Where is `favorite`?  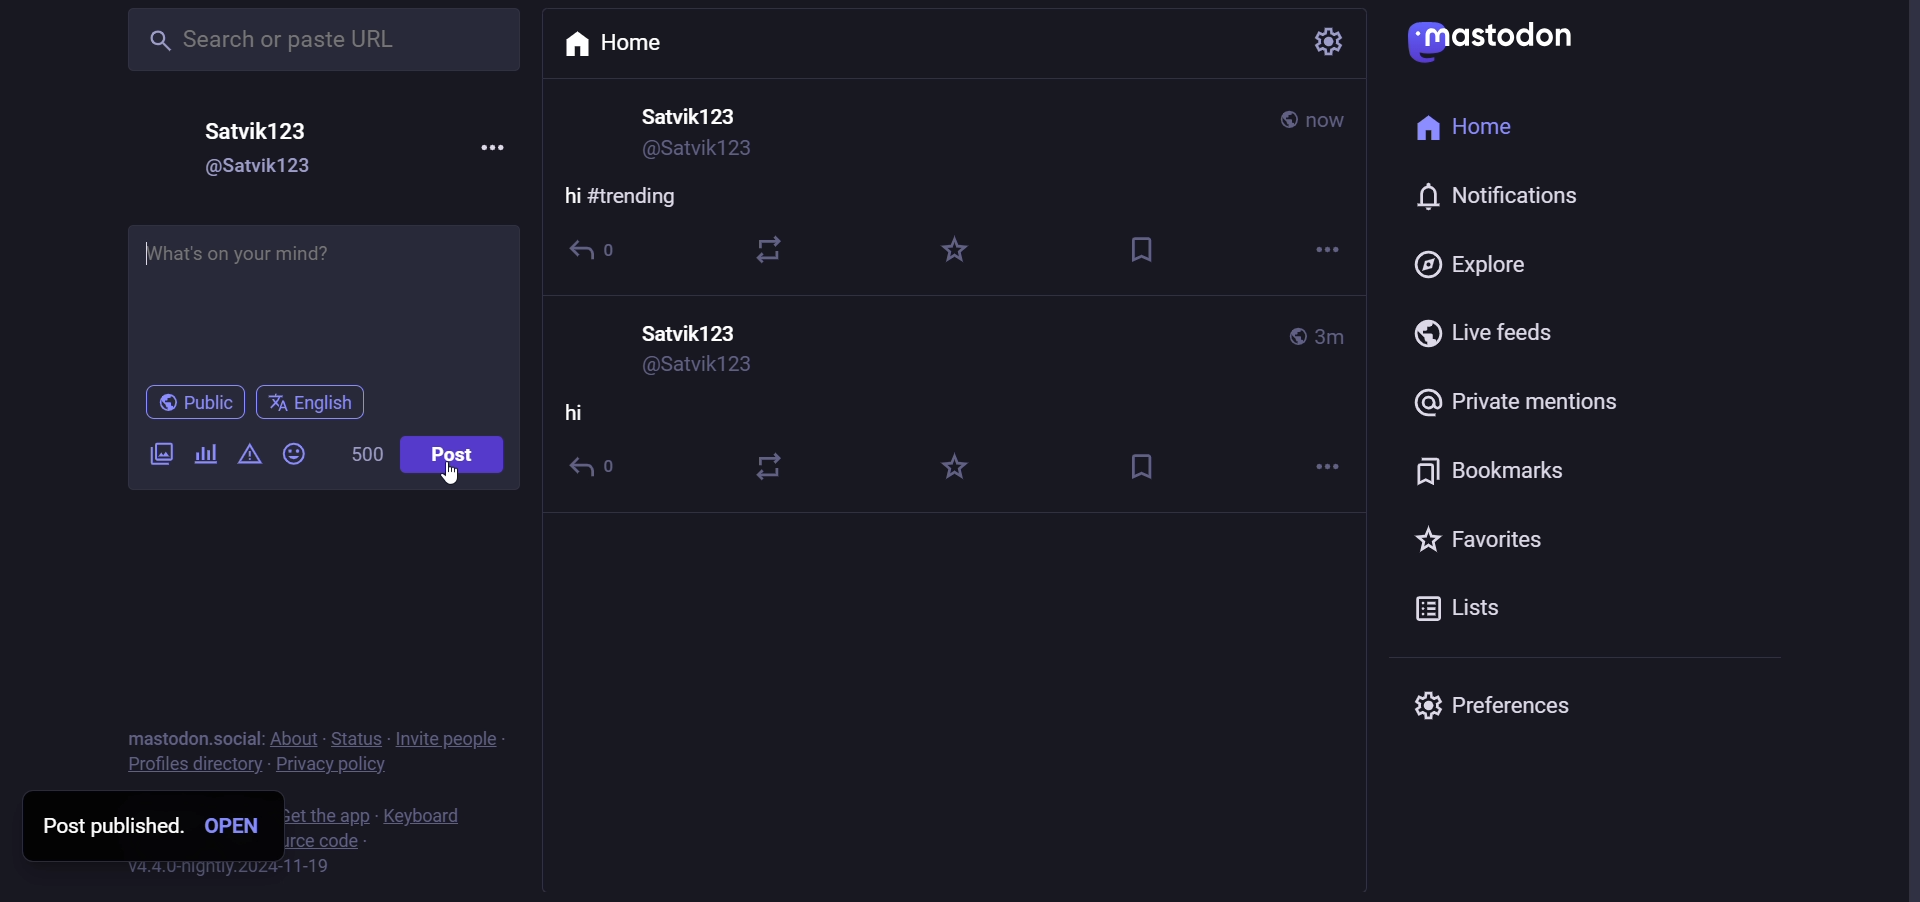 favorite is located at coordinates (954, 247).